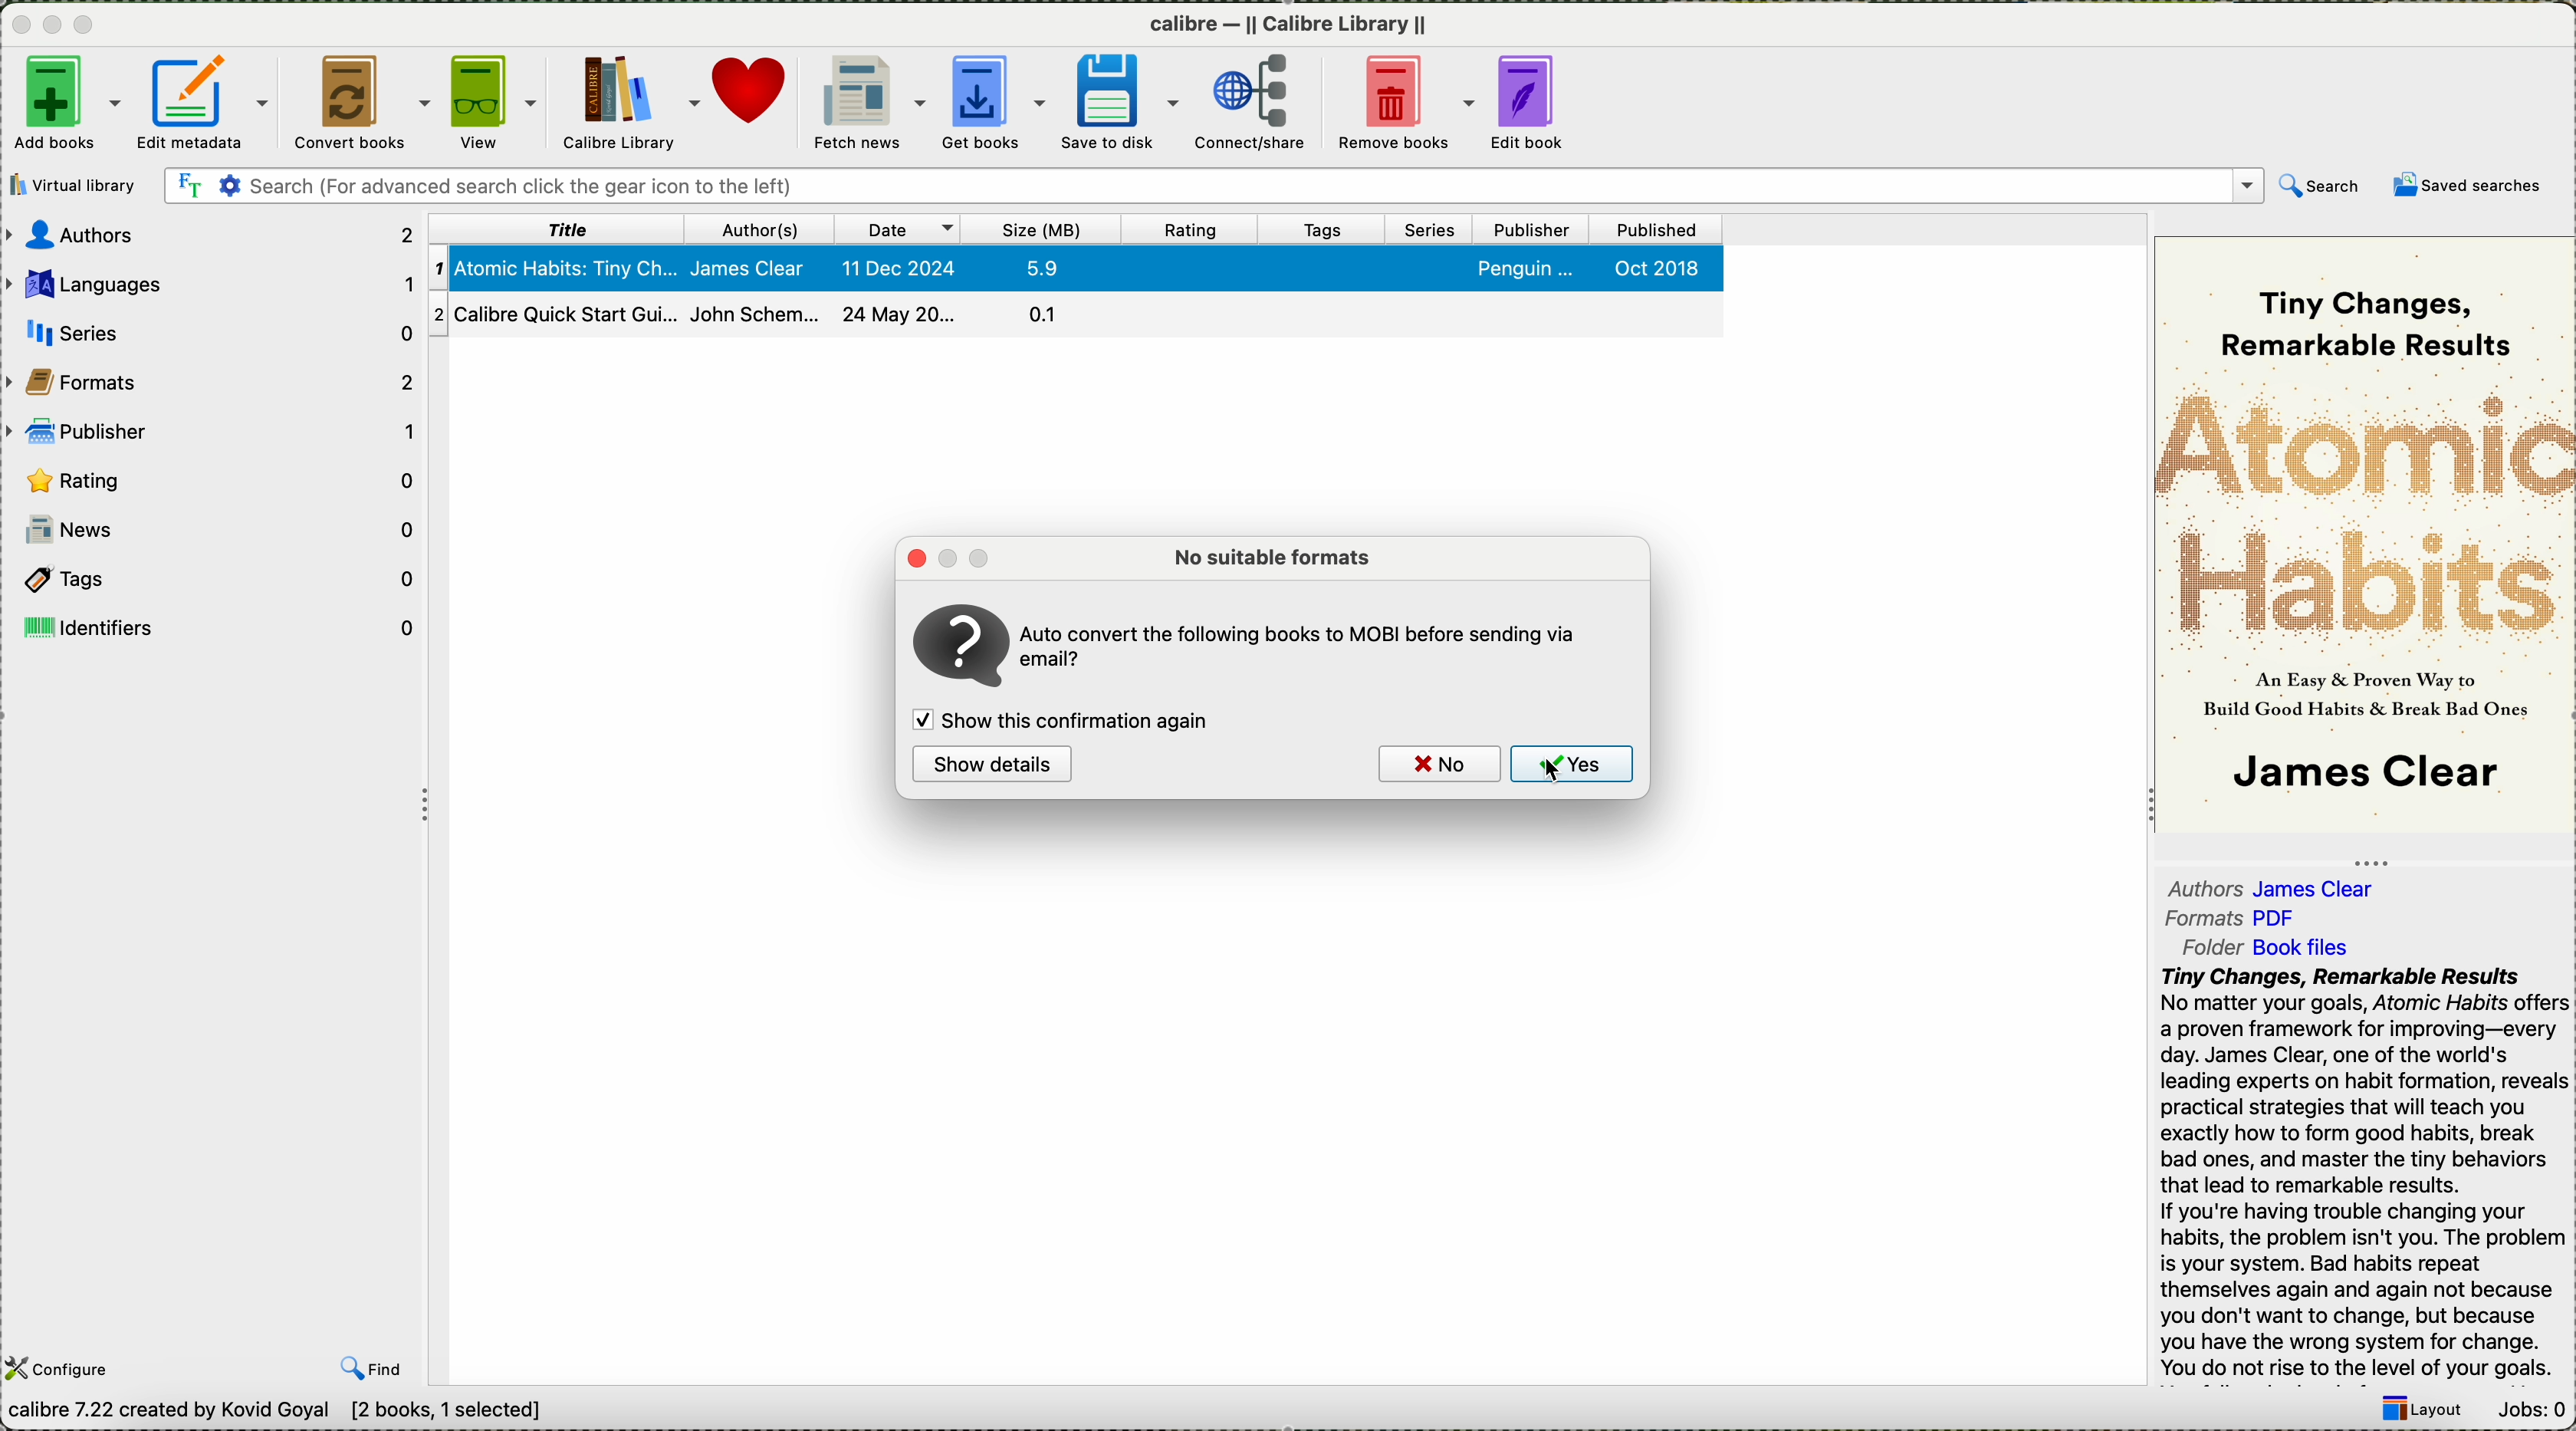 This screenshot has height=1431, width=2576. Describe the element at coordinates (211, 284) in the screenshot. I see `languages` at that location.